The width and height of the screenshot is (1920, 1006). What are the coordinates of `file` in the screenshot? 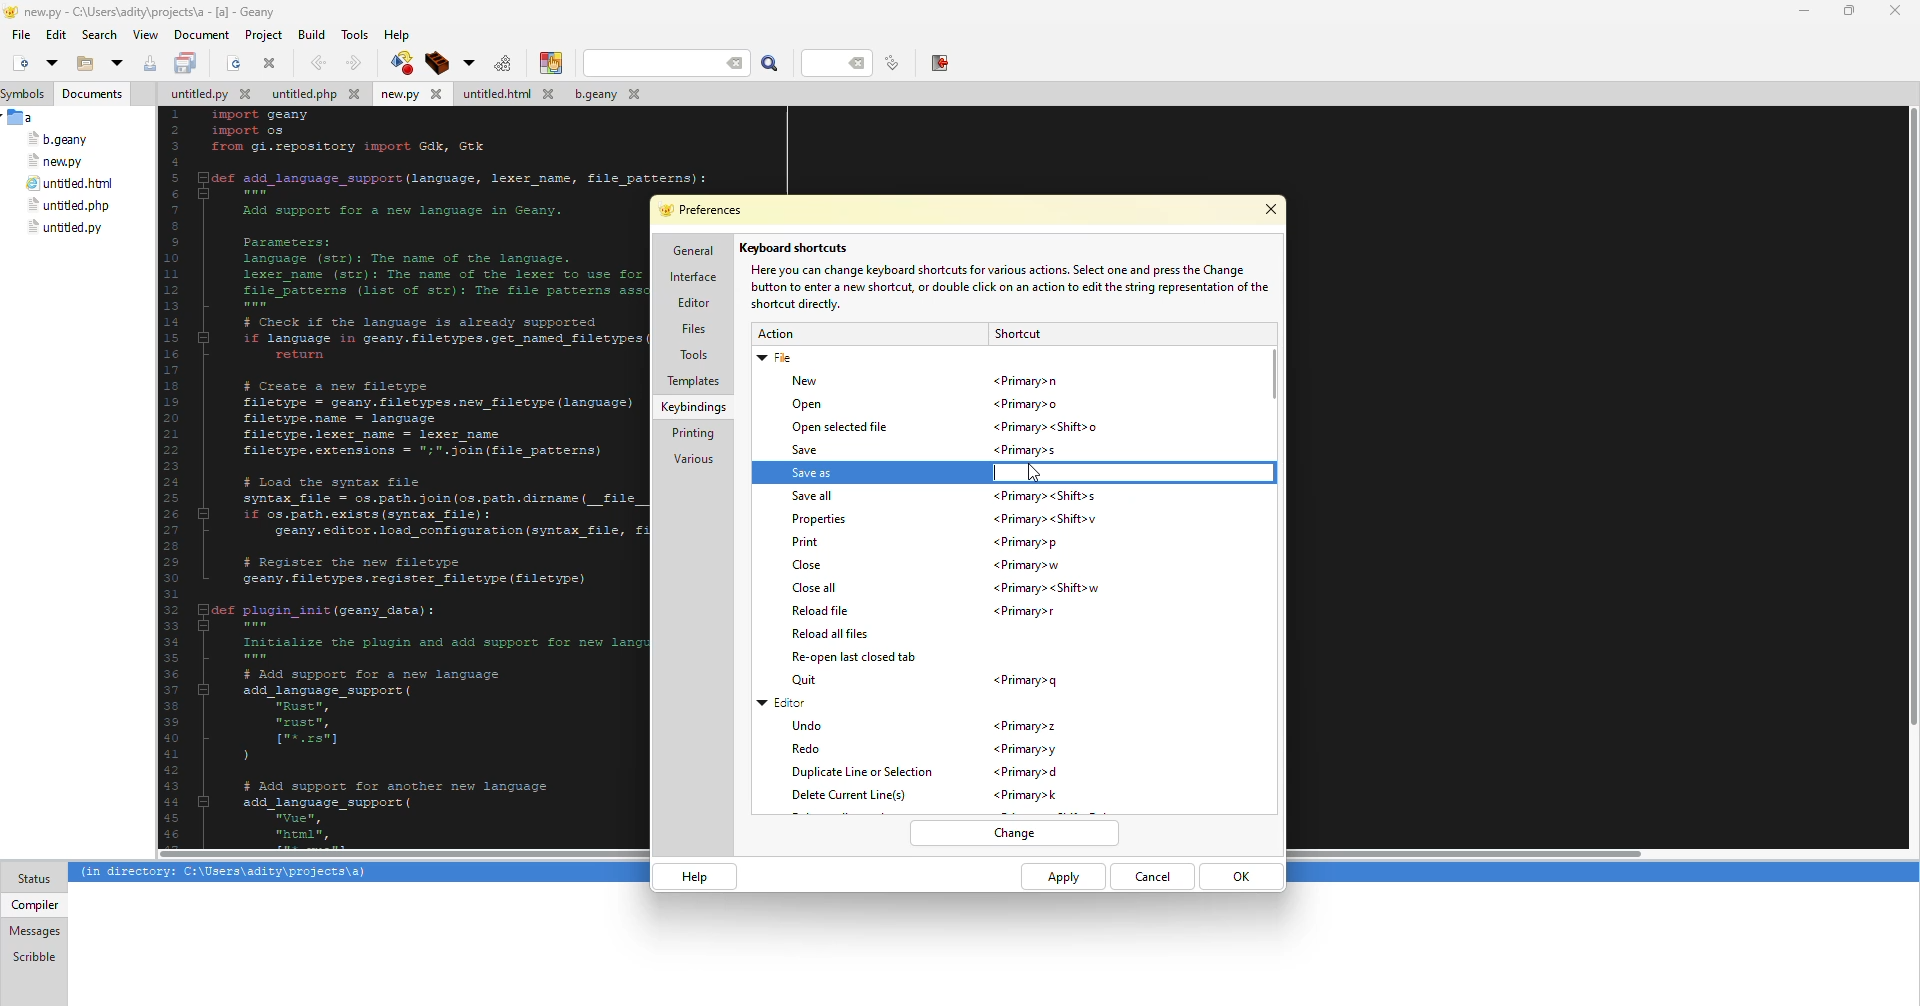 It's located at (67, 206).